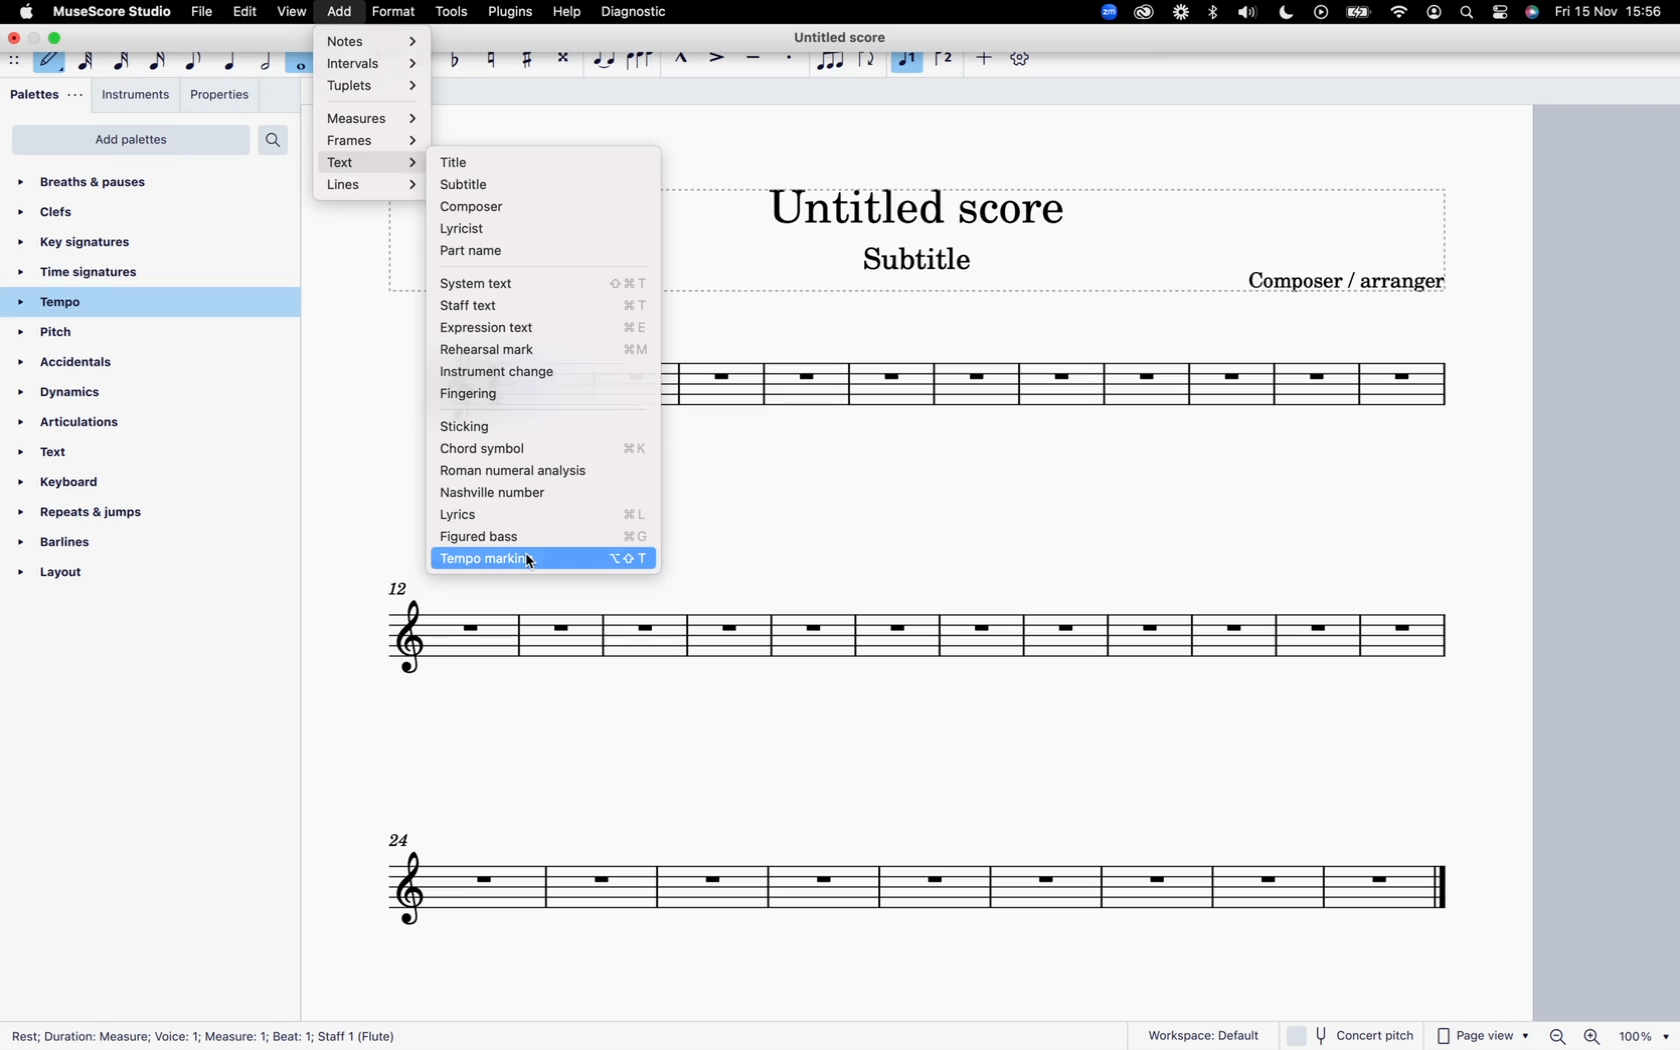 This screenshot has height=1050, width=1680. Describe the element at coordinates (982, 58) in the screenshot. I see `more` at that location.